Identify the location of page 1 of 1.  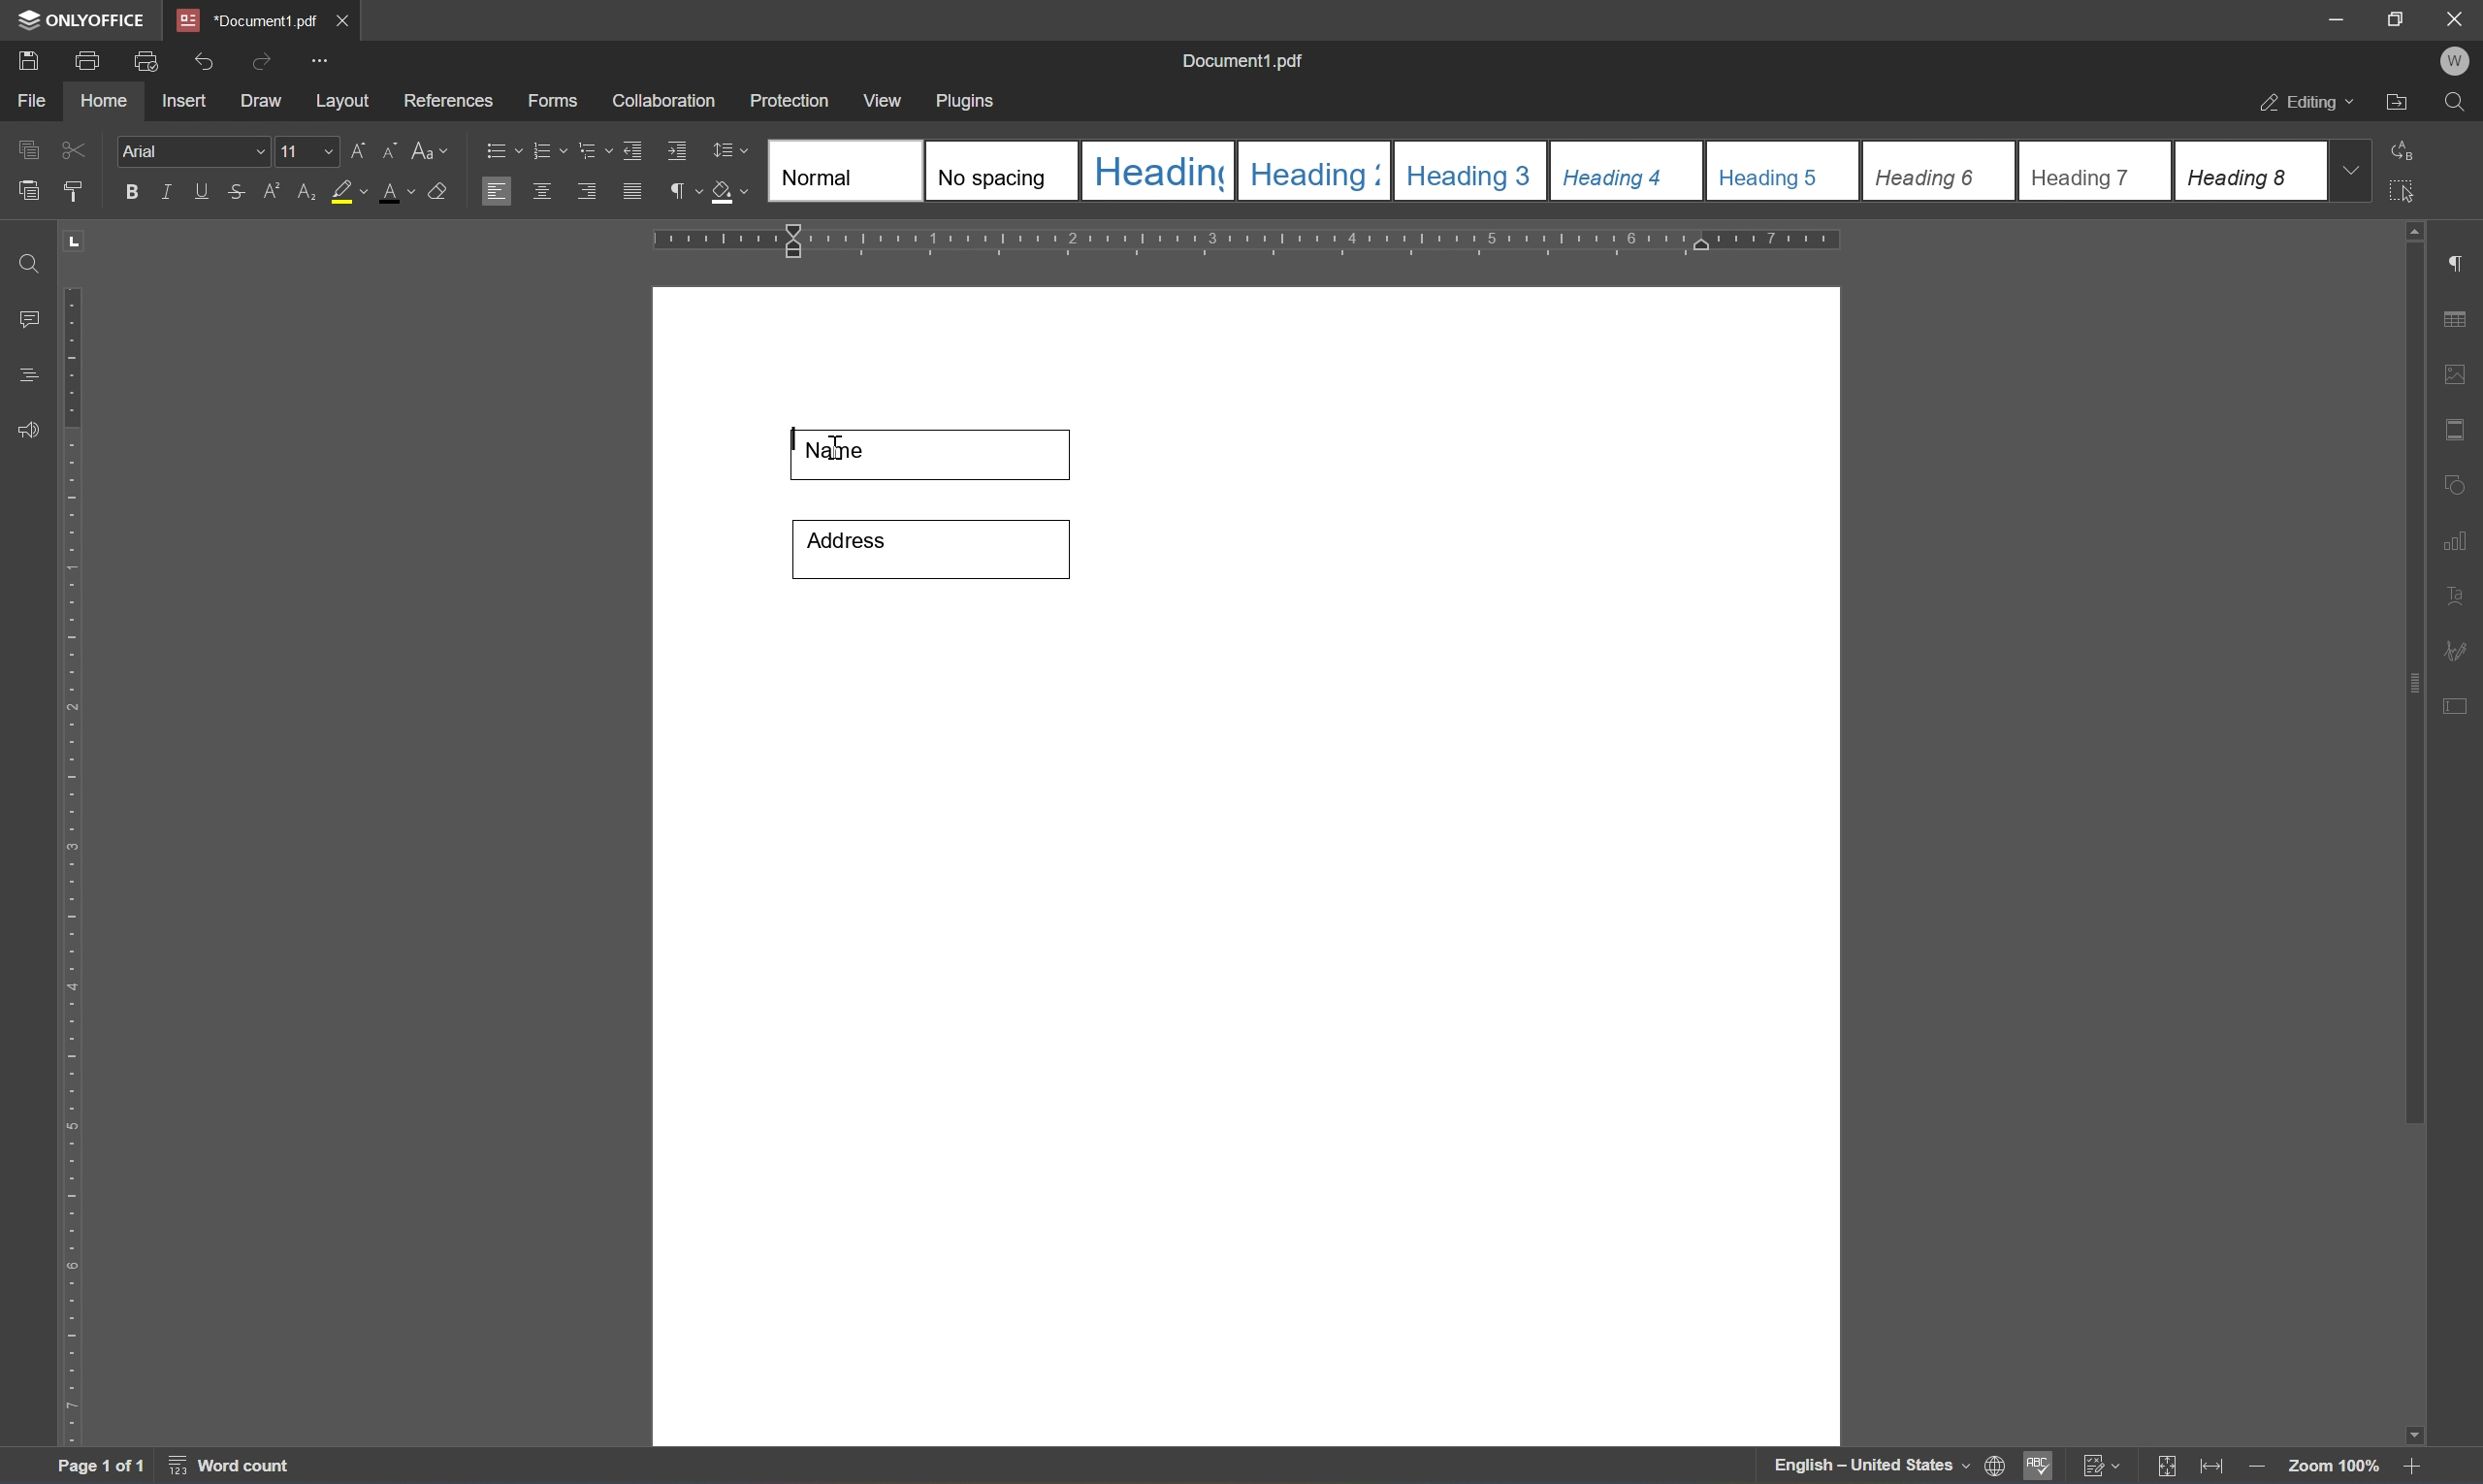
(105, 1467).